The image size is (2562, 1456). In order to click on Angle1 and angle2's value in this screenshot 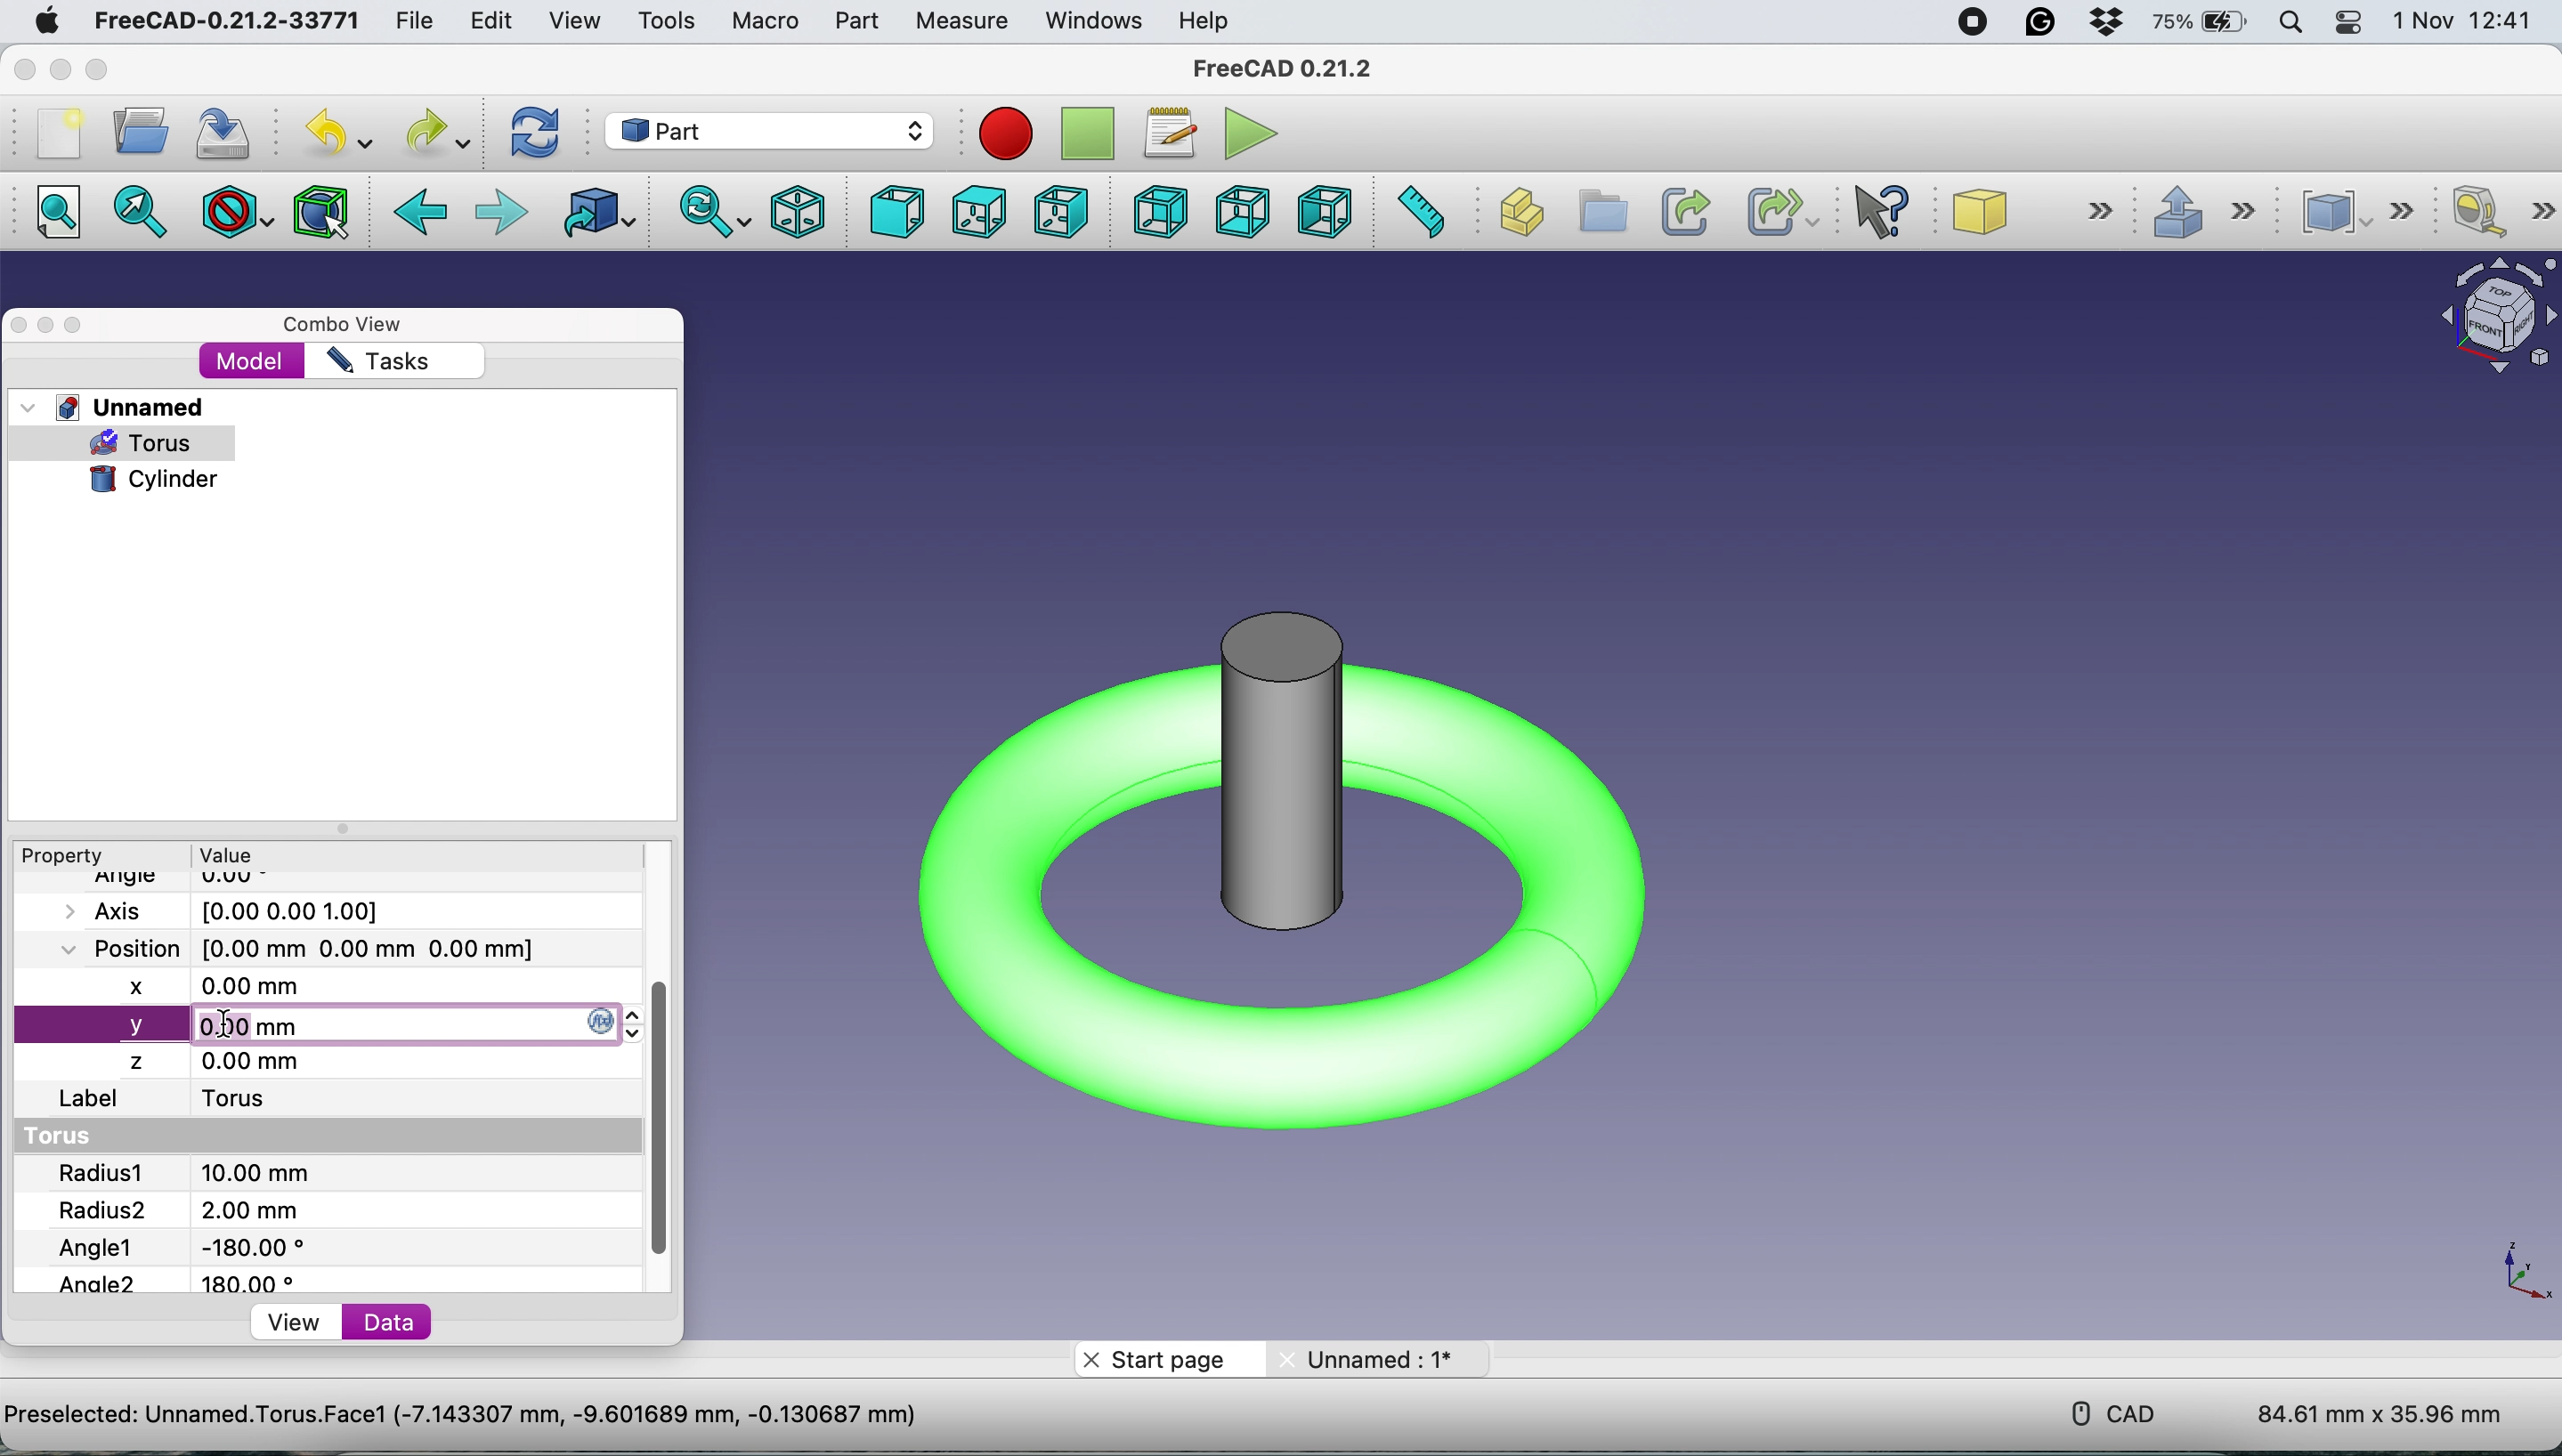, I will do `click(199, 1263)`.